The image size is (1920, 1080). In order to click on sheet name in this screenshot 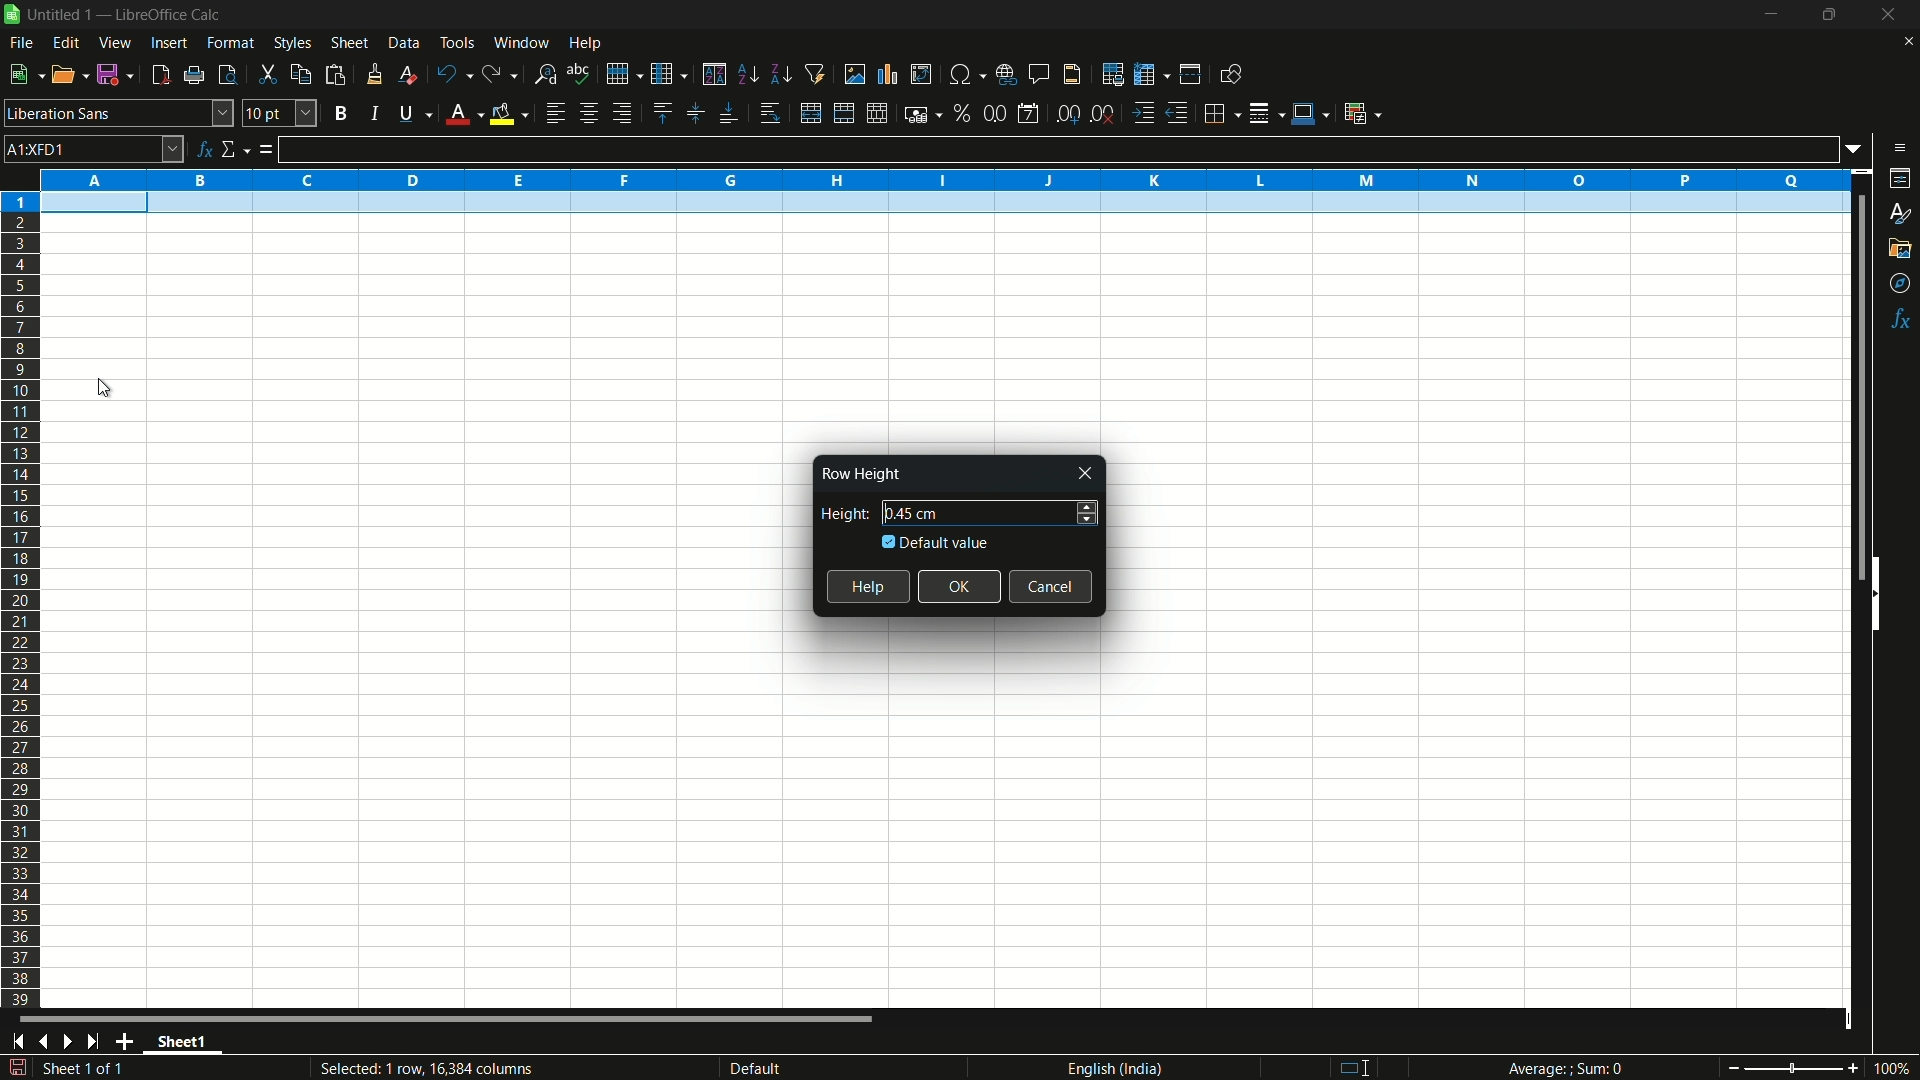, I will do `click(188, 1044)`.